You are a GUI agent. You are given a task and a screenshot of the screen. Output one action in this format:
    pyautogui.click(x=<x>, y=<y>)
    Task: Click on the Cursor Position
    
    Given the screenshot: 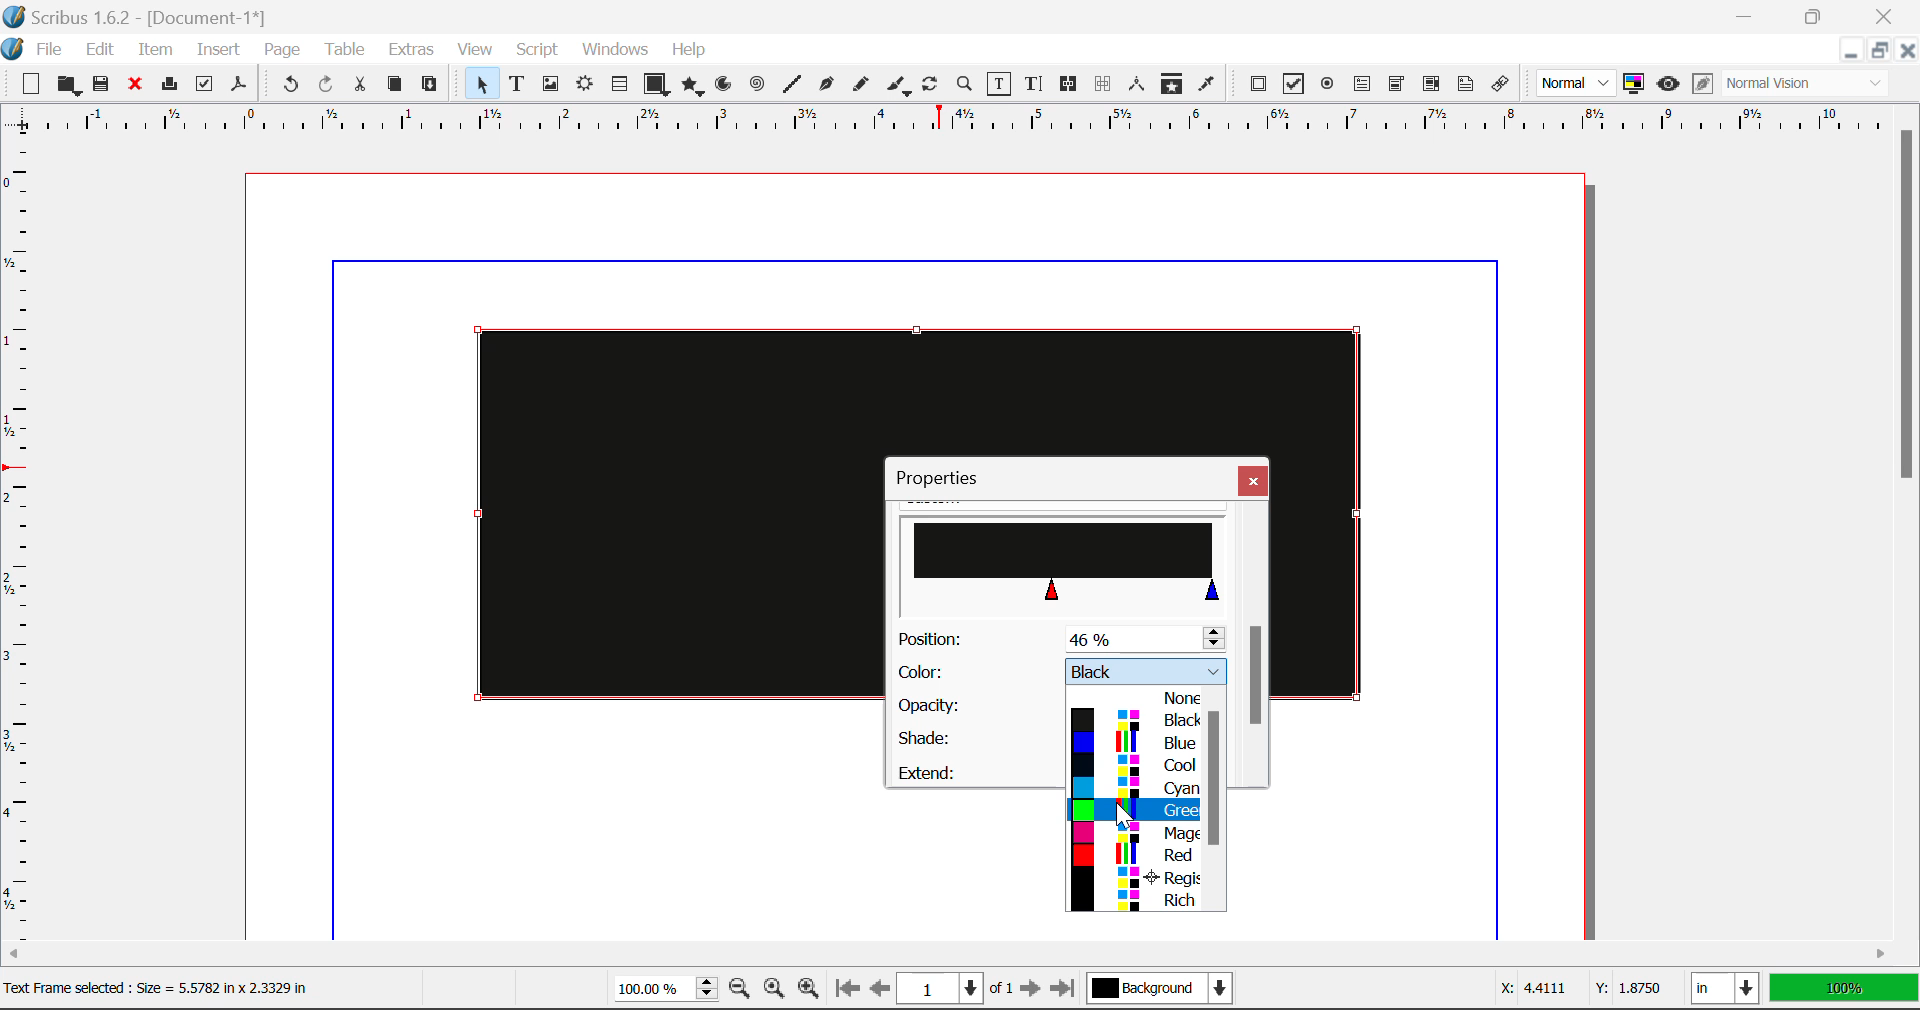 What is the action you would take?
    pyautogui.click(x=1123, y=812)
    